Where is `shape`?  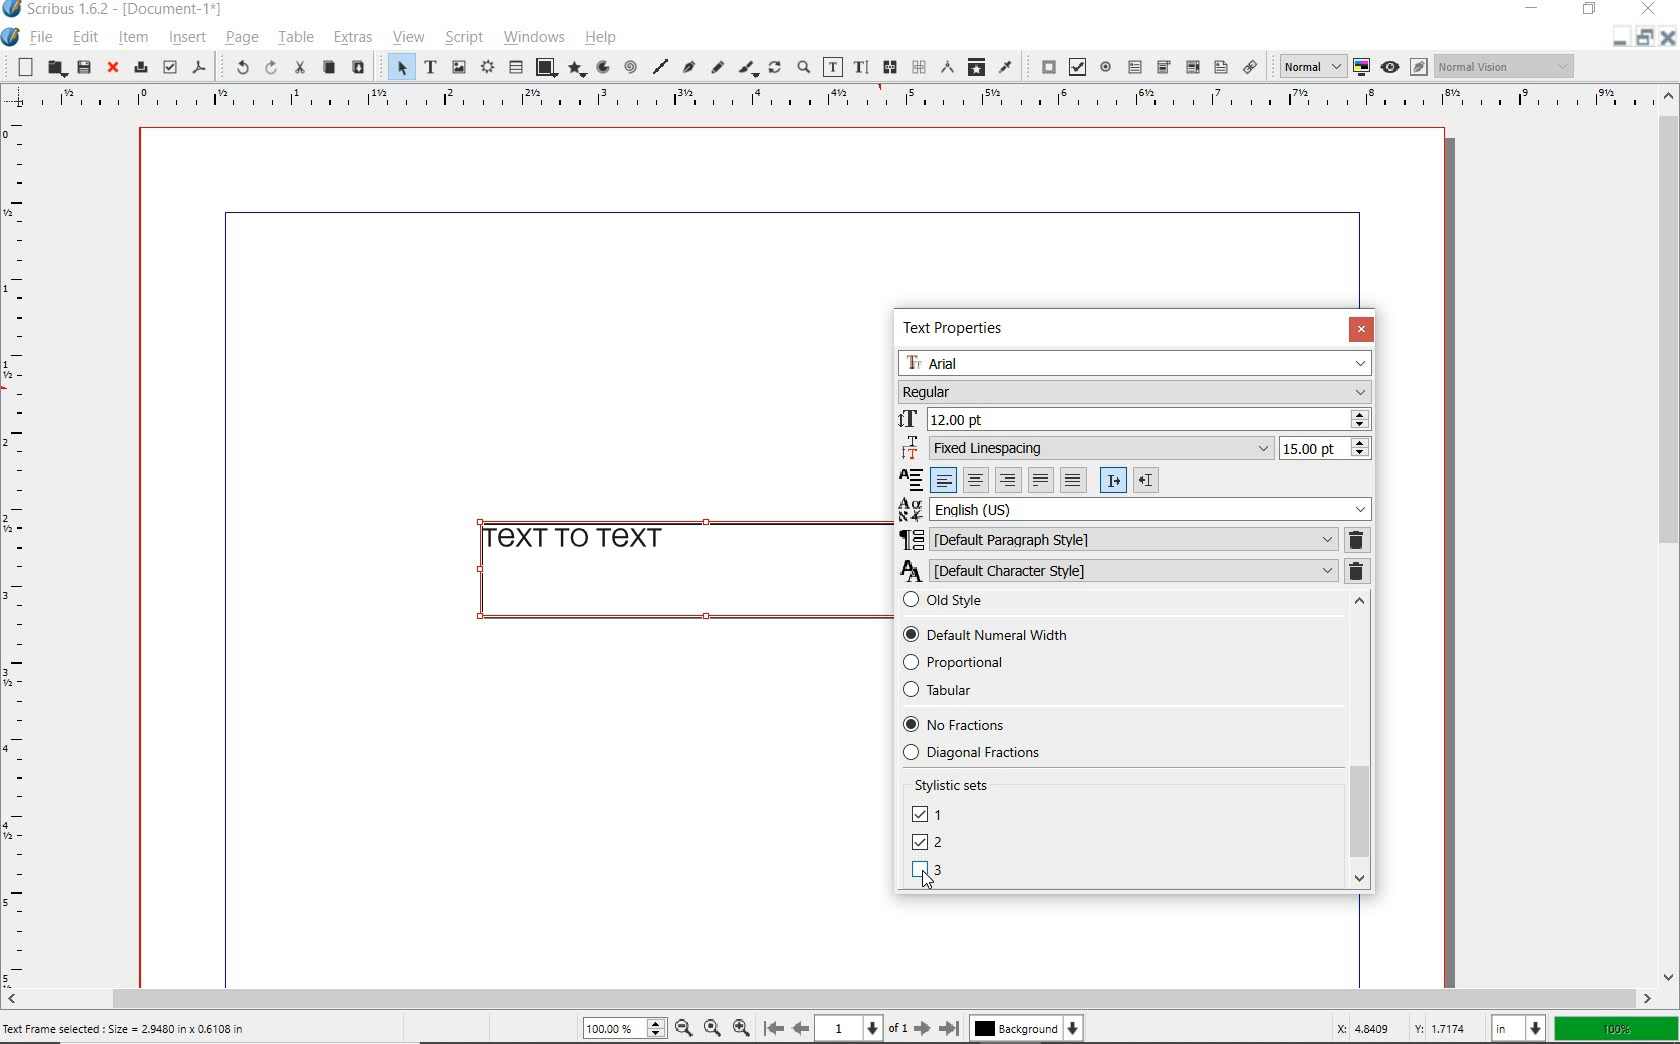
shape is located at coordinates (545, 68).